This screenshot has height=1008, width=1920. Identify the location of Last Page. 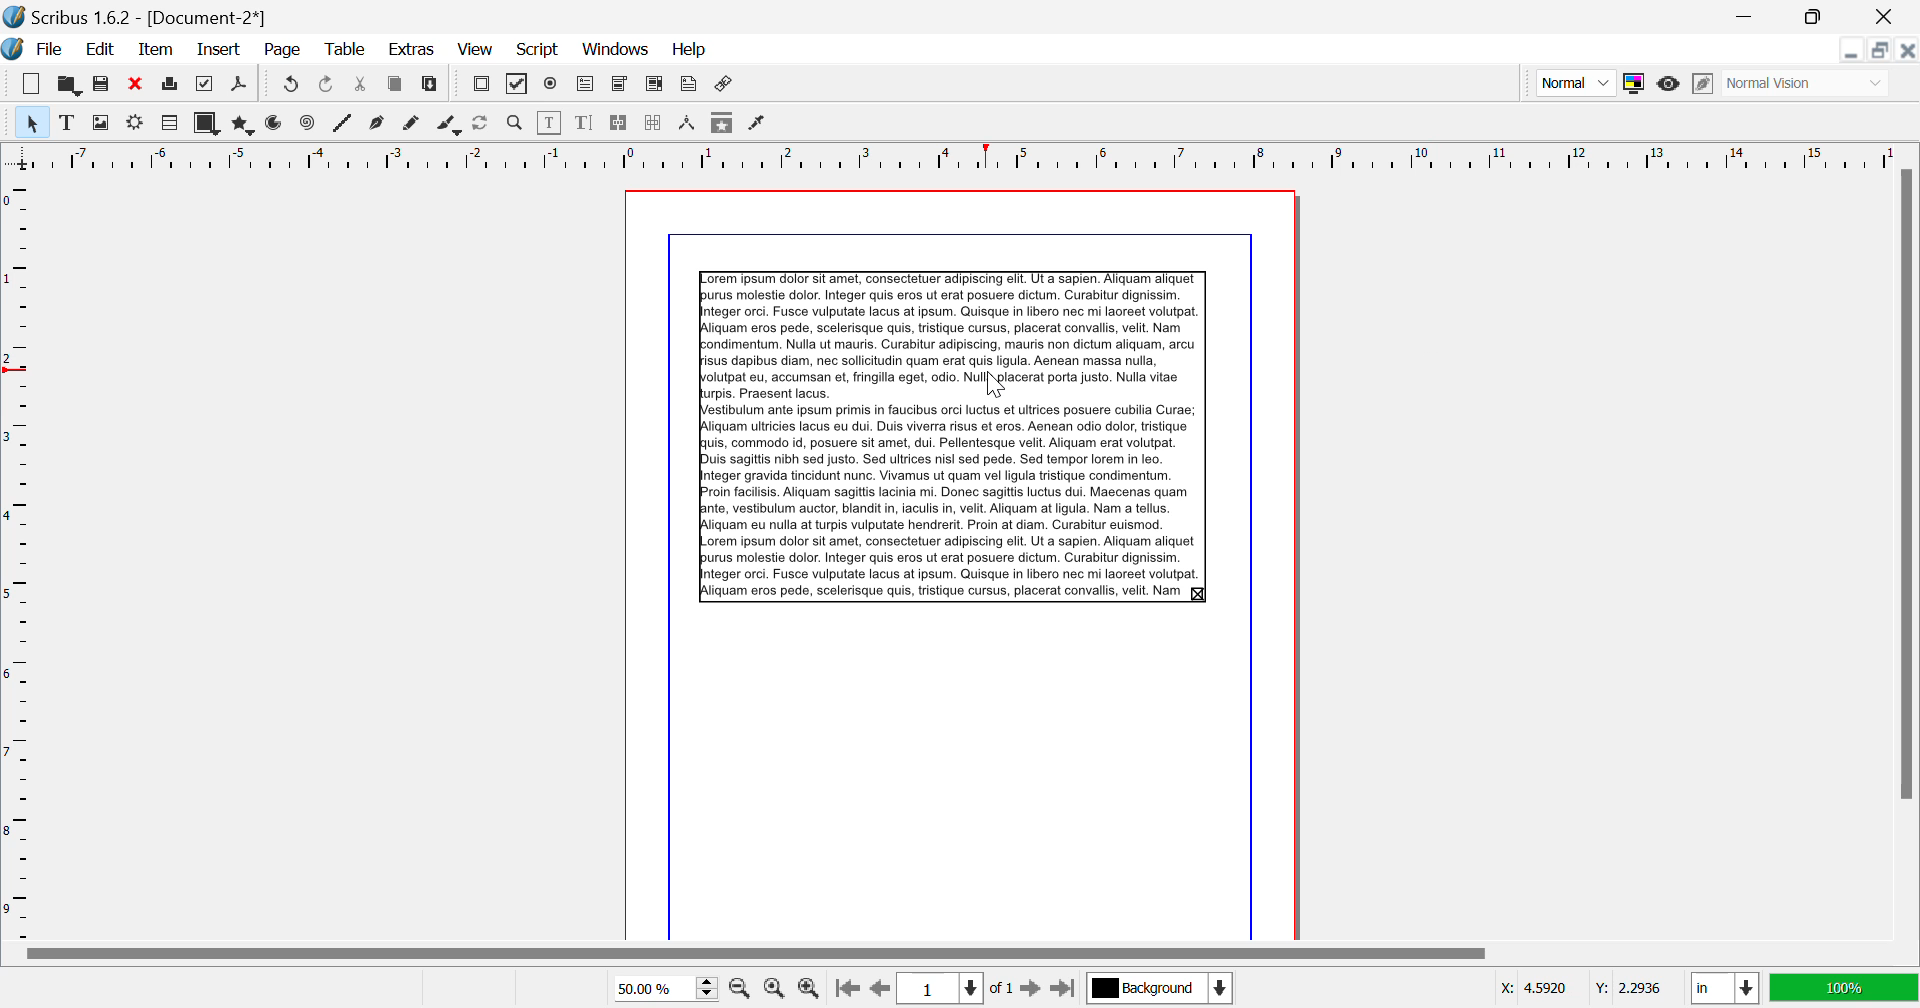
(1062, 989).